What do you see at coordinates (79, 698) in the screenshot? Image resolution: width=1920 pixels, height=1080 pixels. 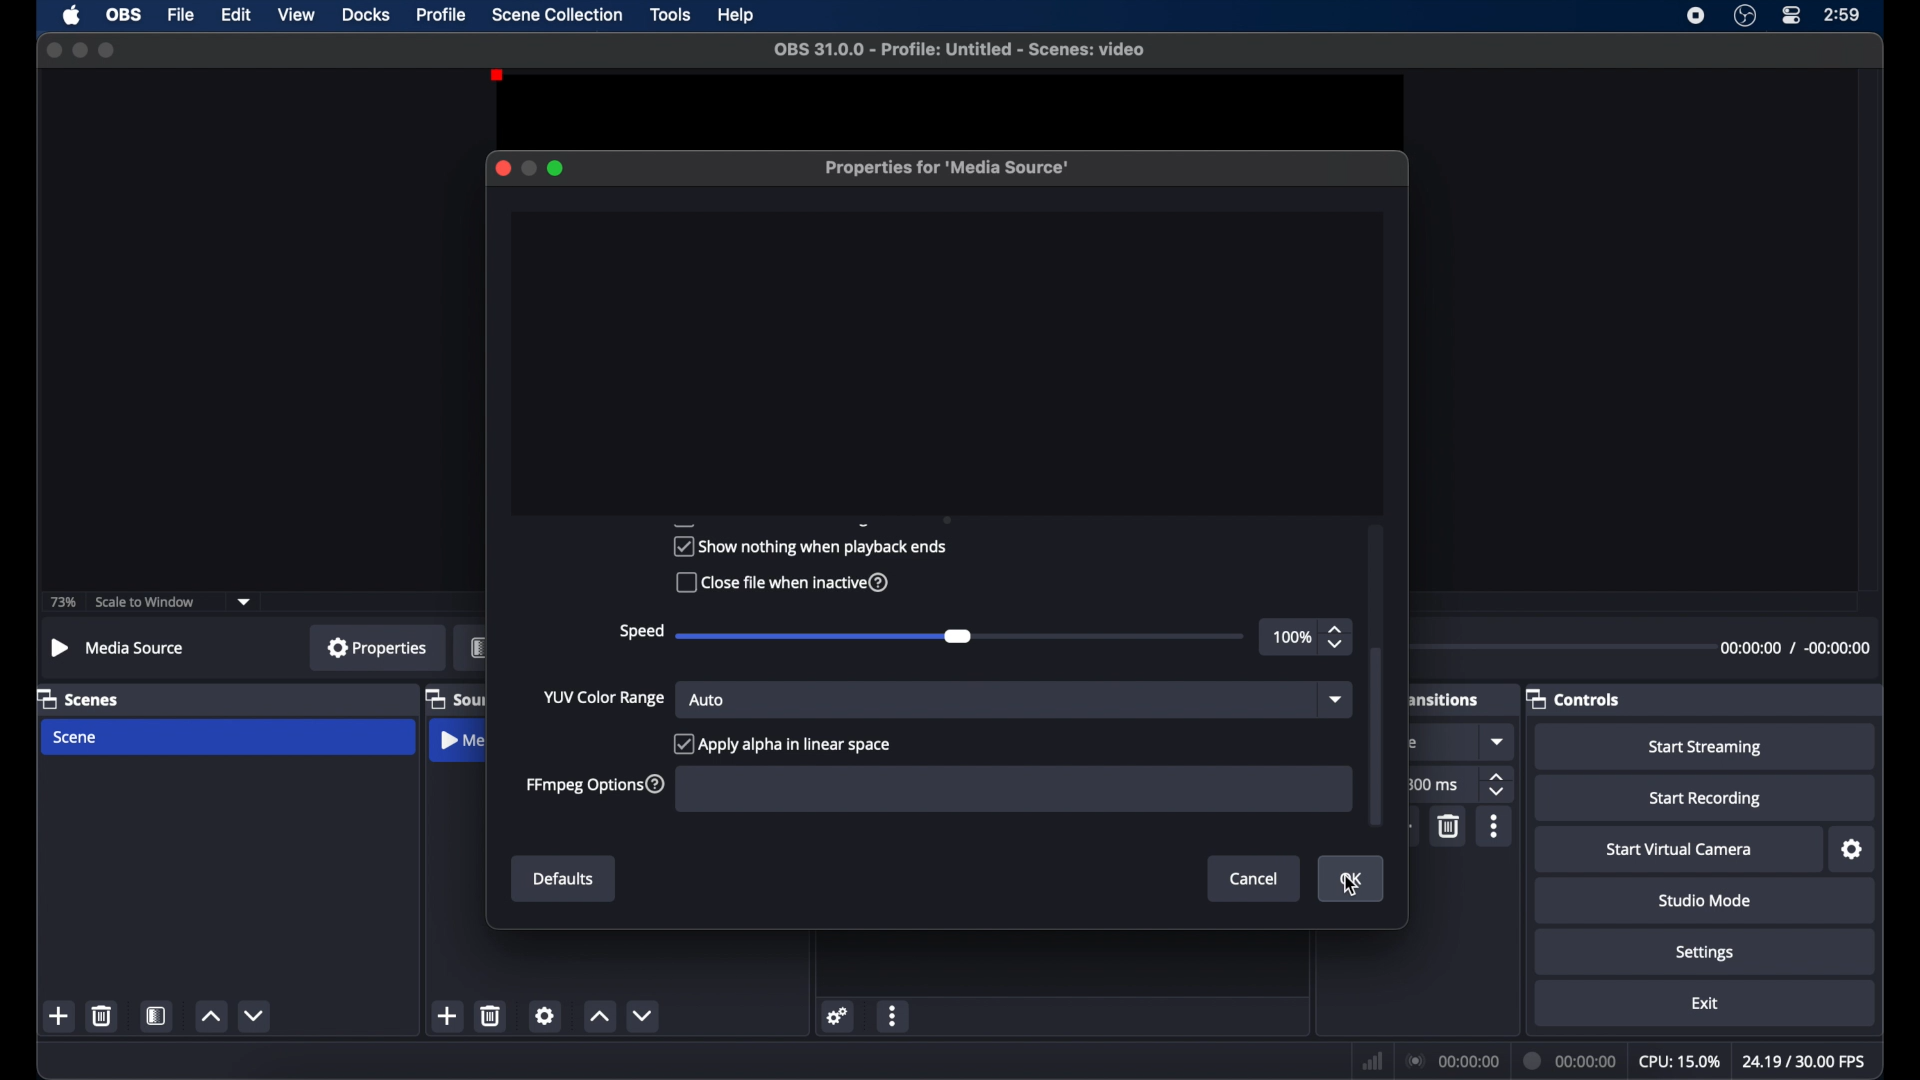 I see `scenes` at bounding box center [79, 698].